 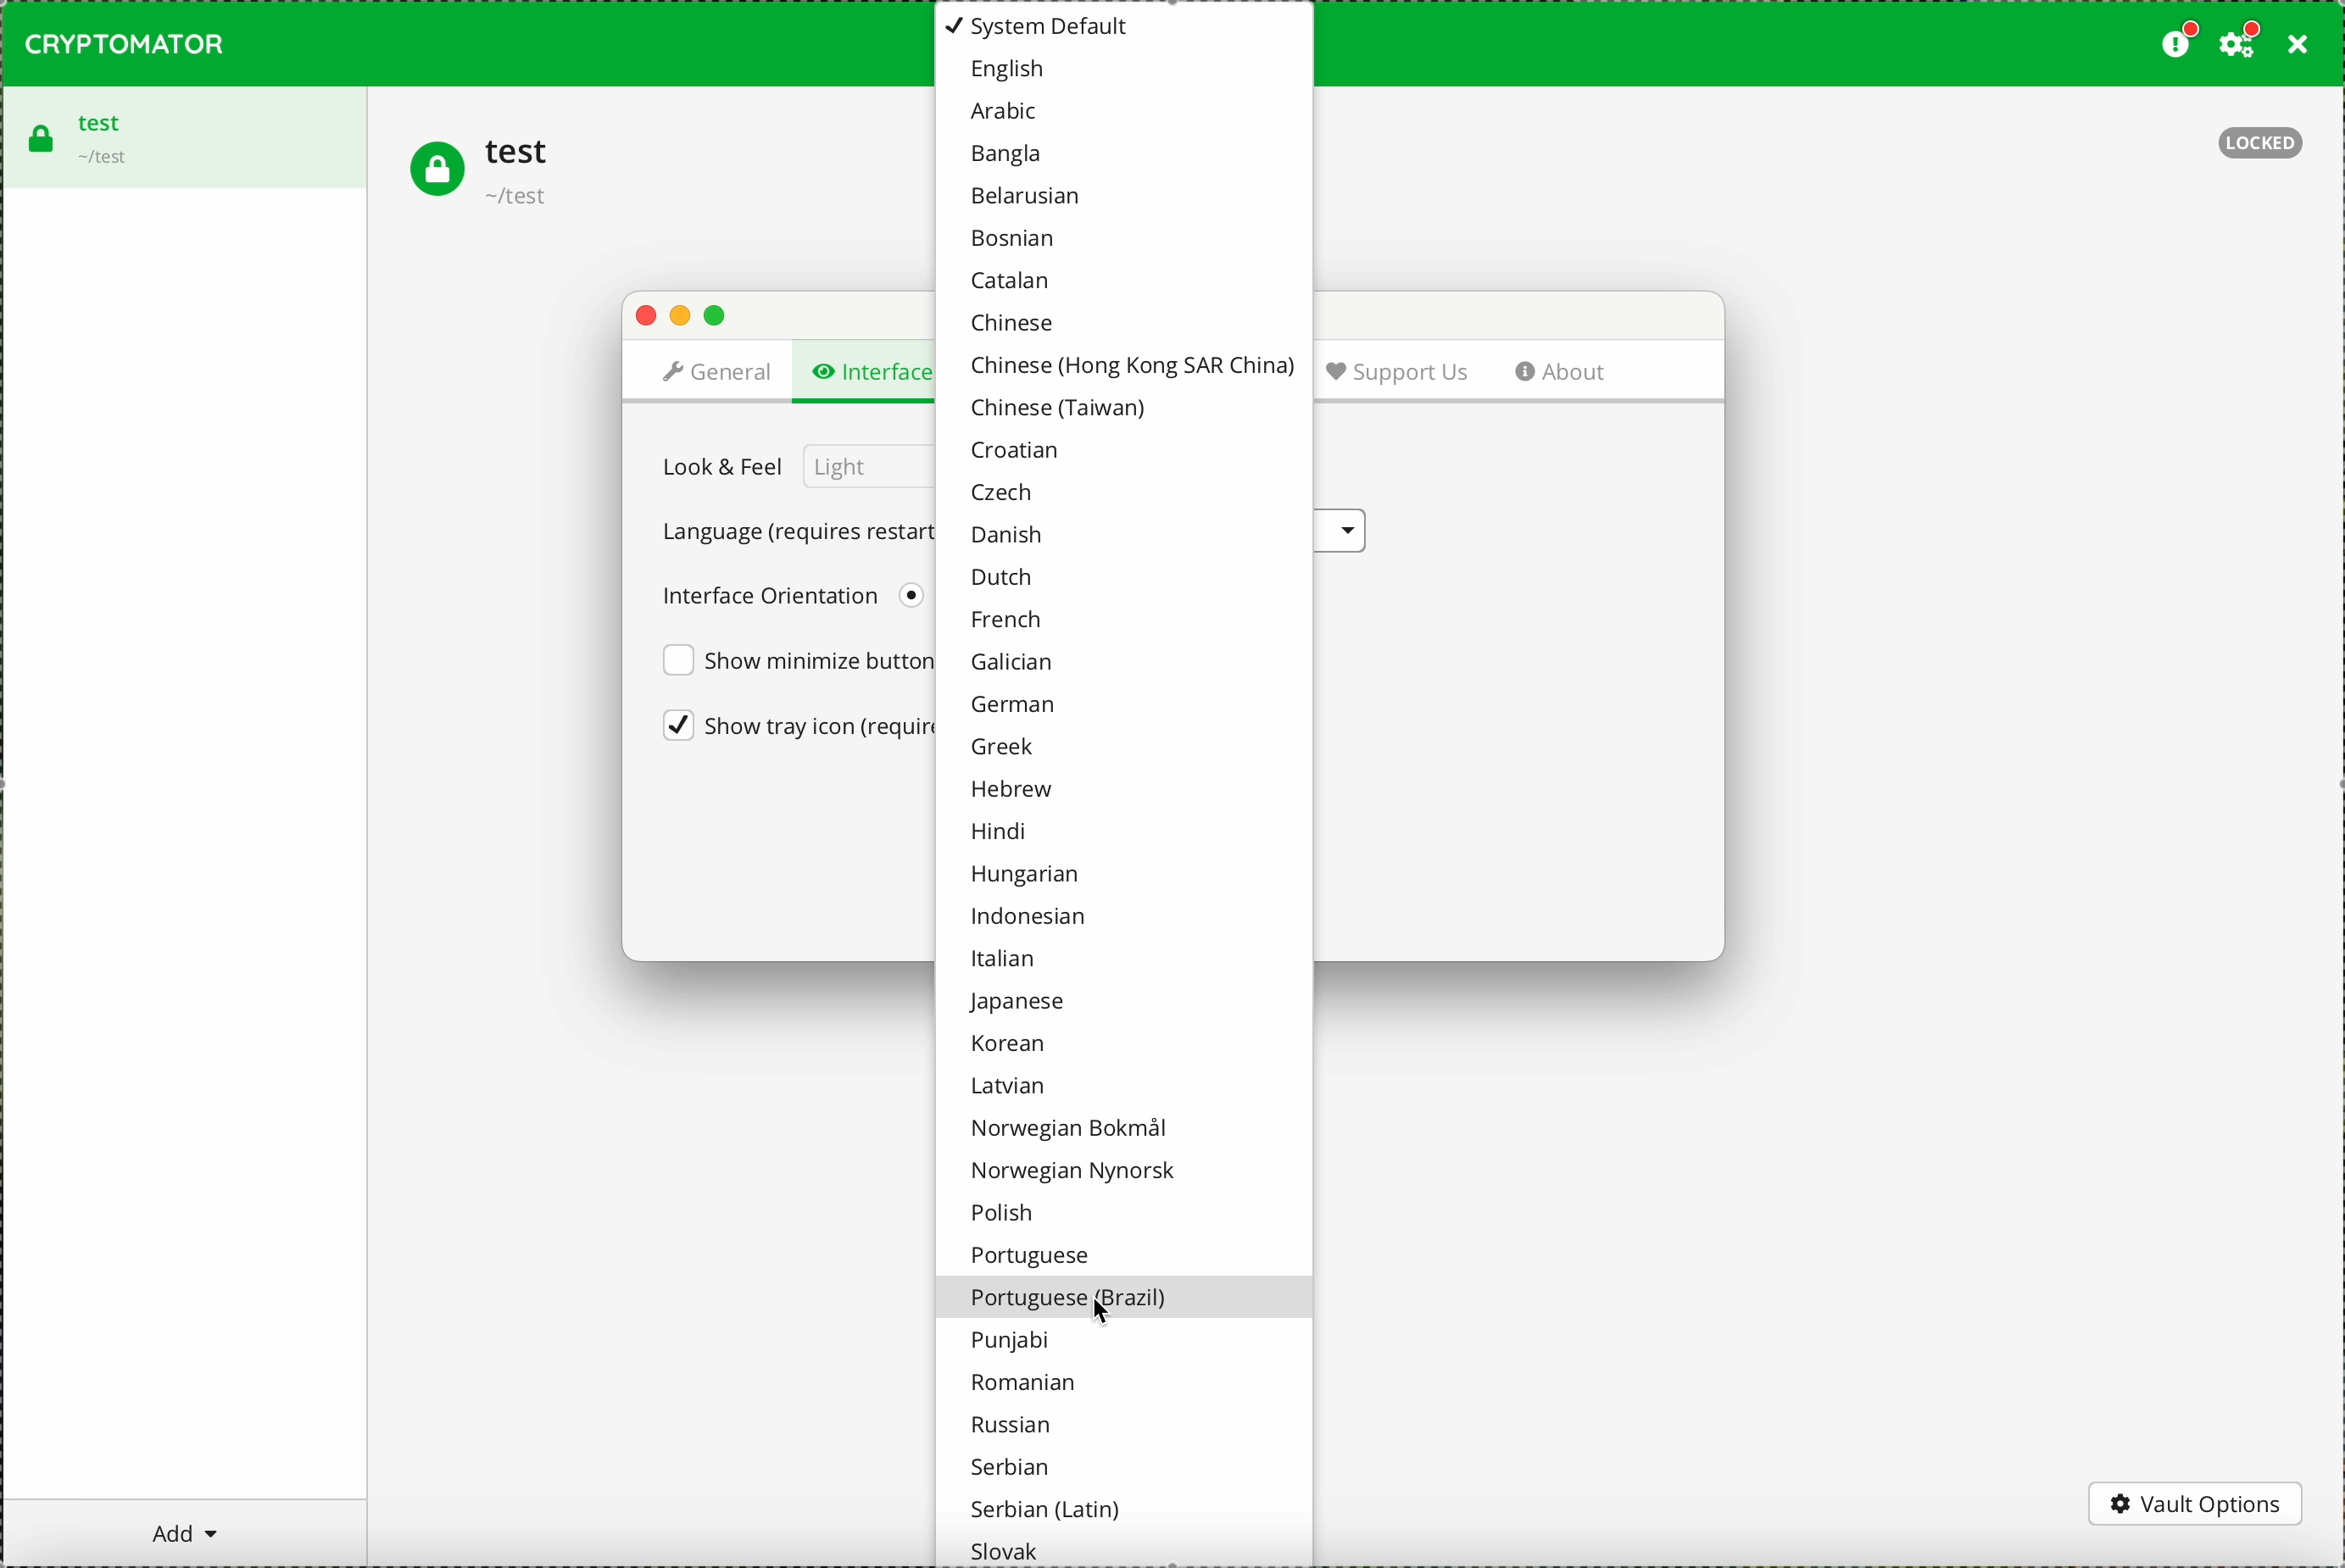 I want to click on vault options, so click(x=2201, y=1503).